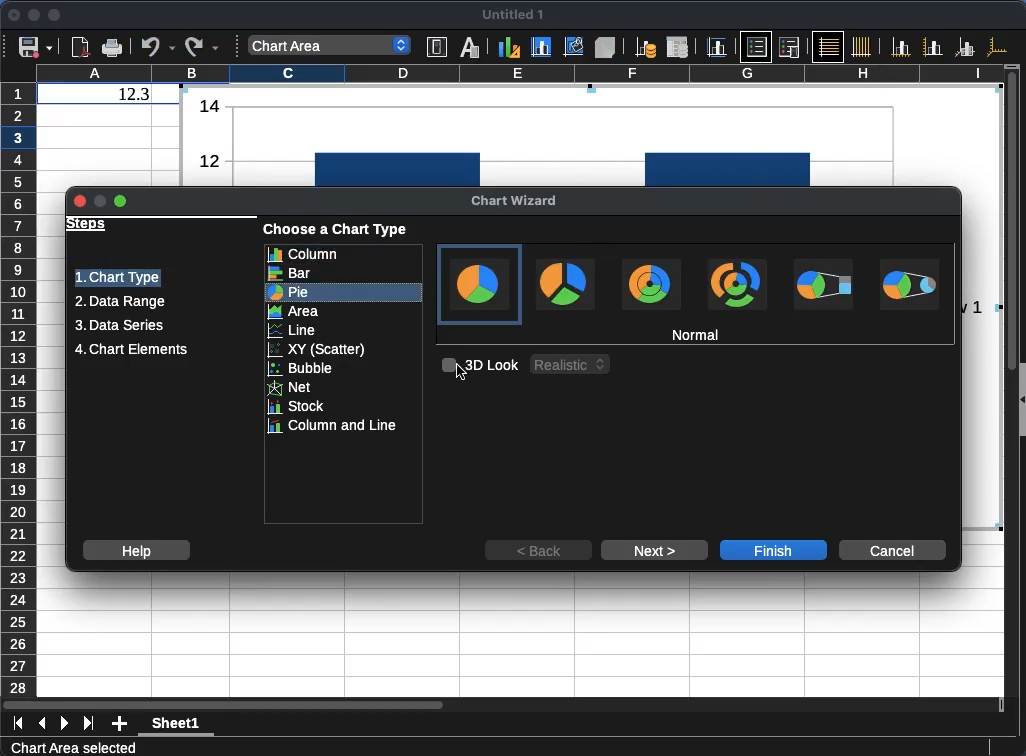 This screenshot has height=756, width=1026. Describe the element at coordinates (13, 14) in the screenshot. I see `close` at that location.